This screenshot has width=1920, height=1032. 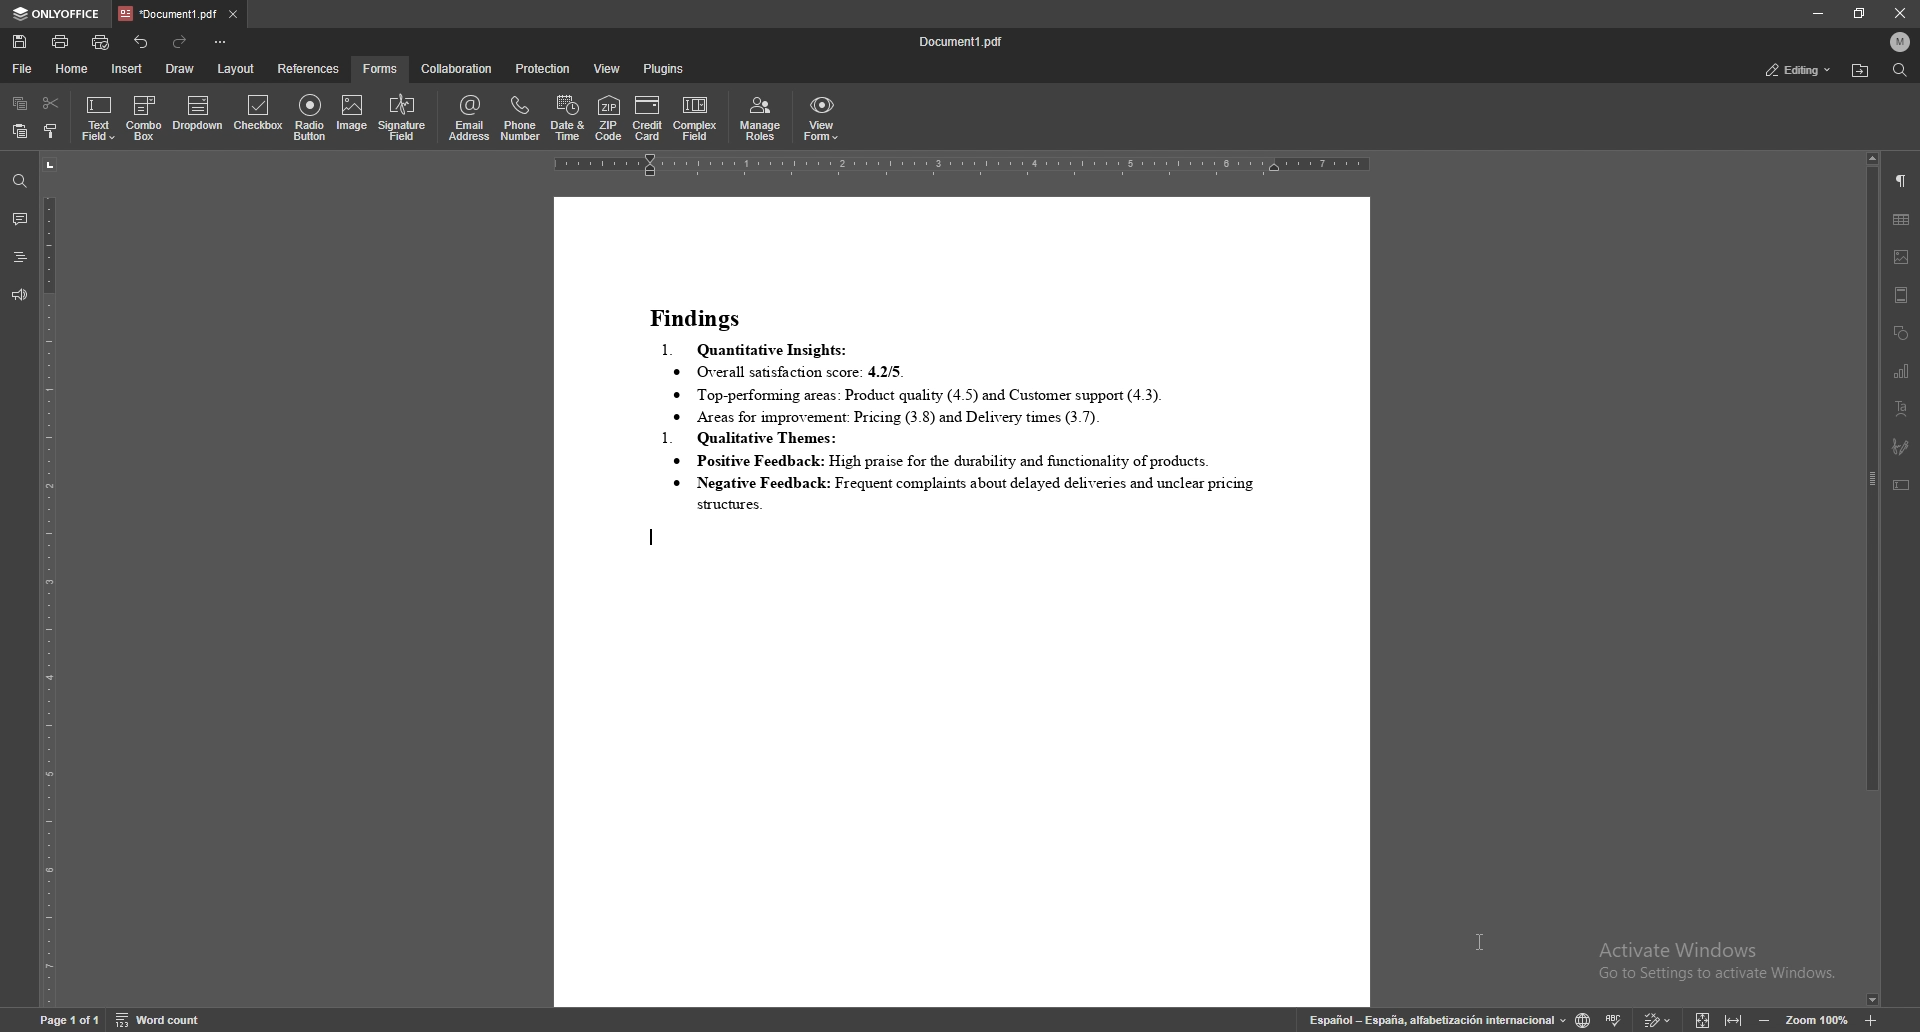 What do you see at coordinates (18, 180) in the screenshot?
I see `find` at bounding box center [18, 180].